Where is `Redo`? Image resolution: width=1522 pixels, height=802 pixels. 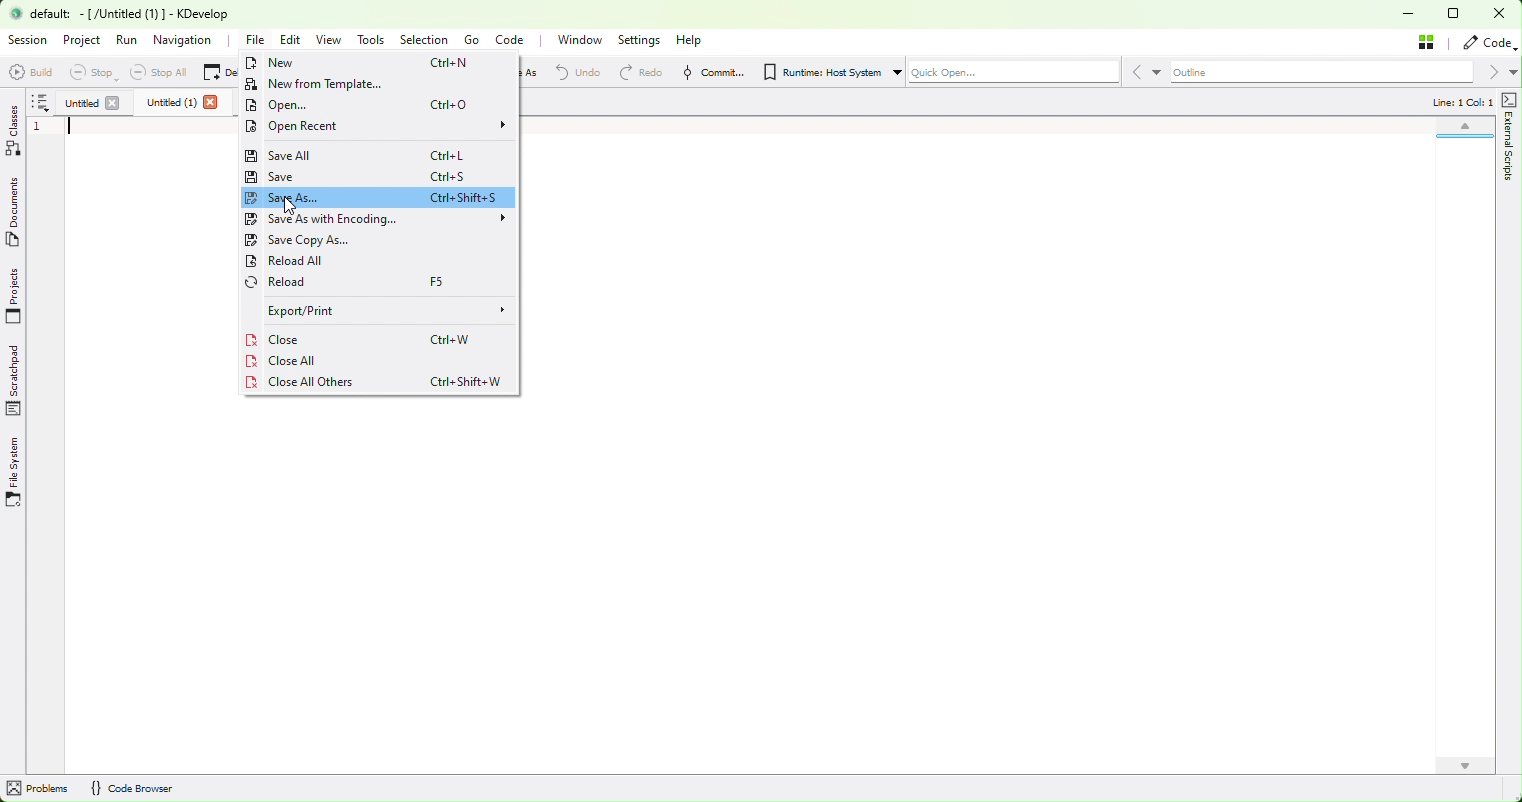
Redo is located at coordinates (571, 72).